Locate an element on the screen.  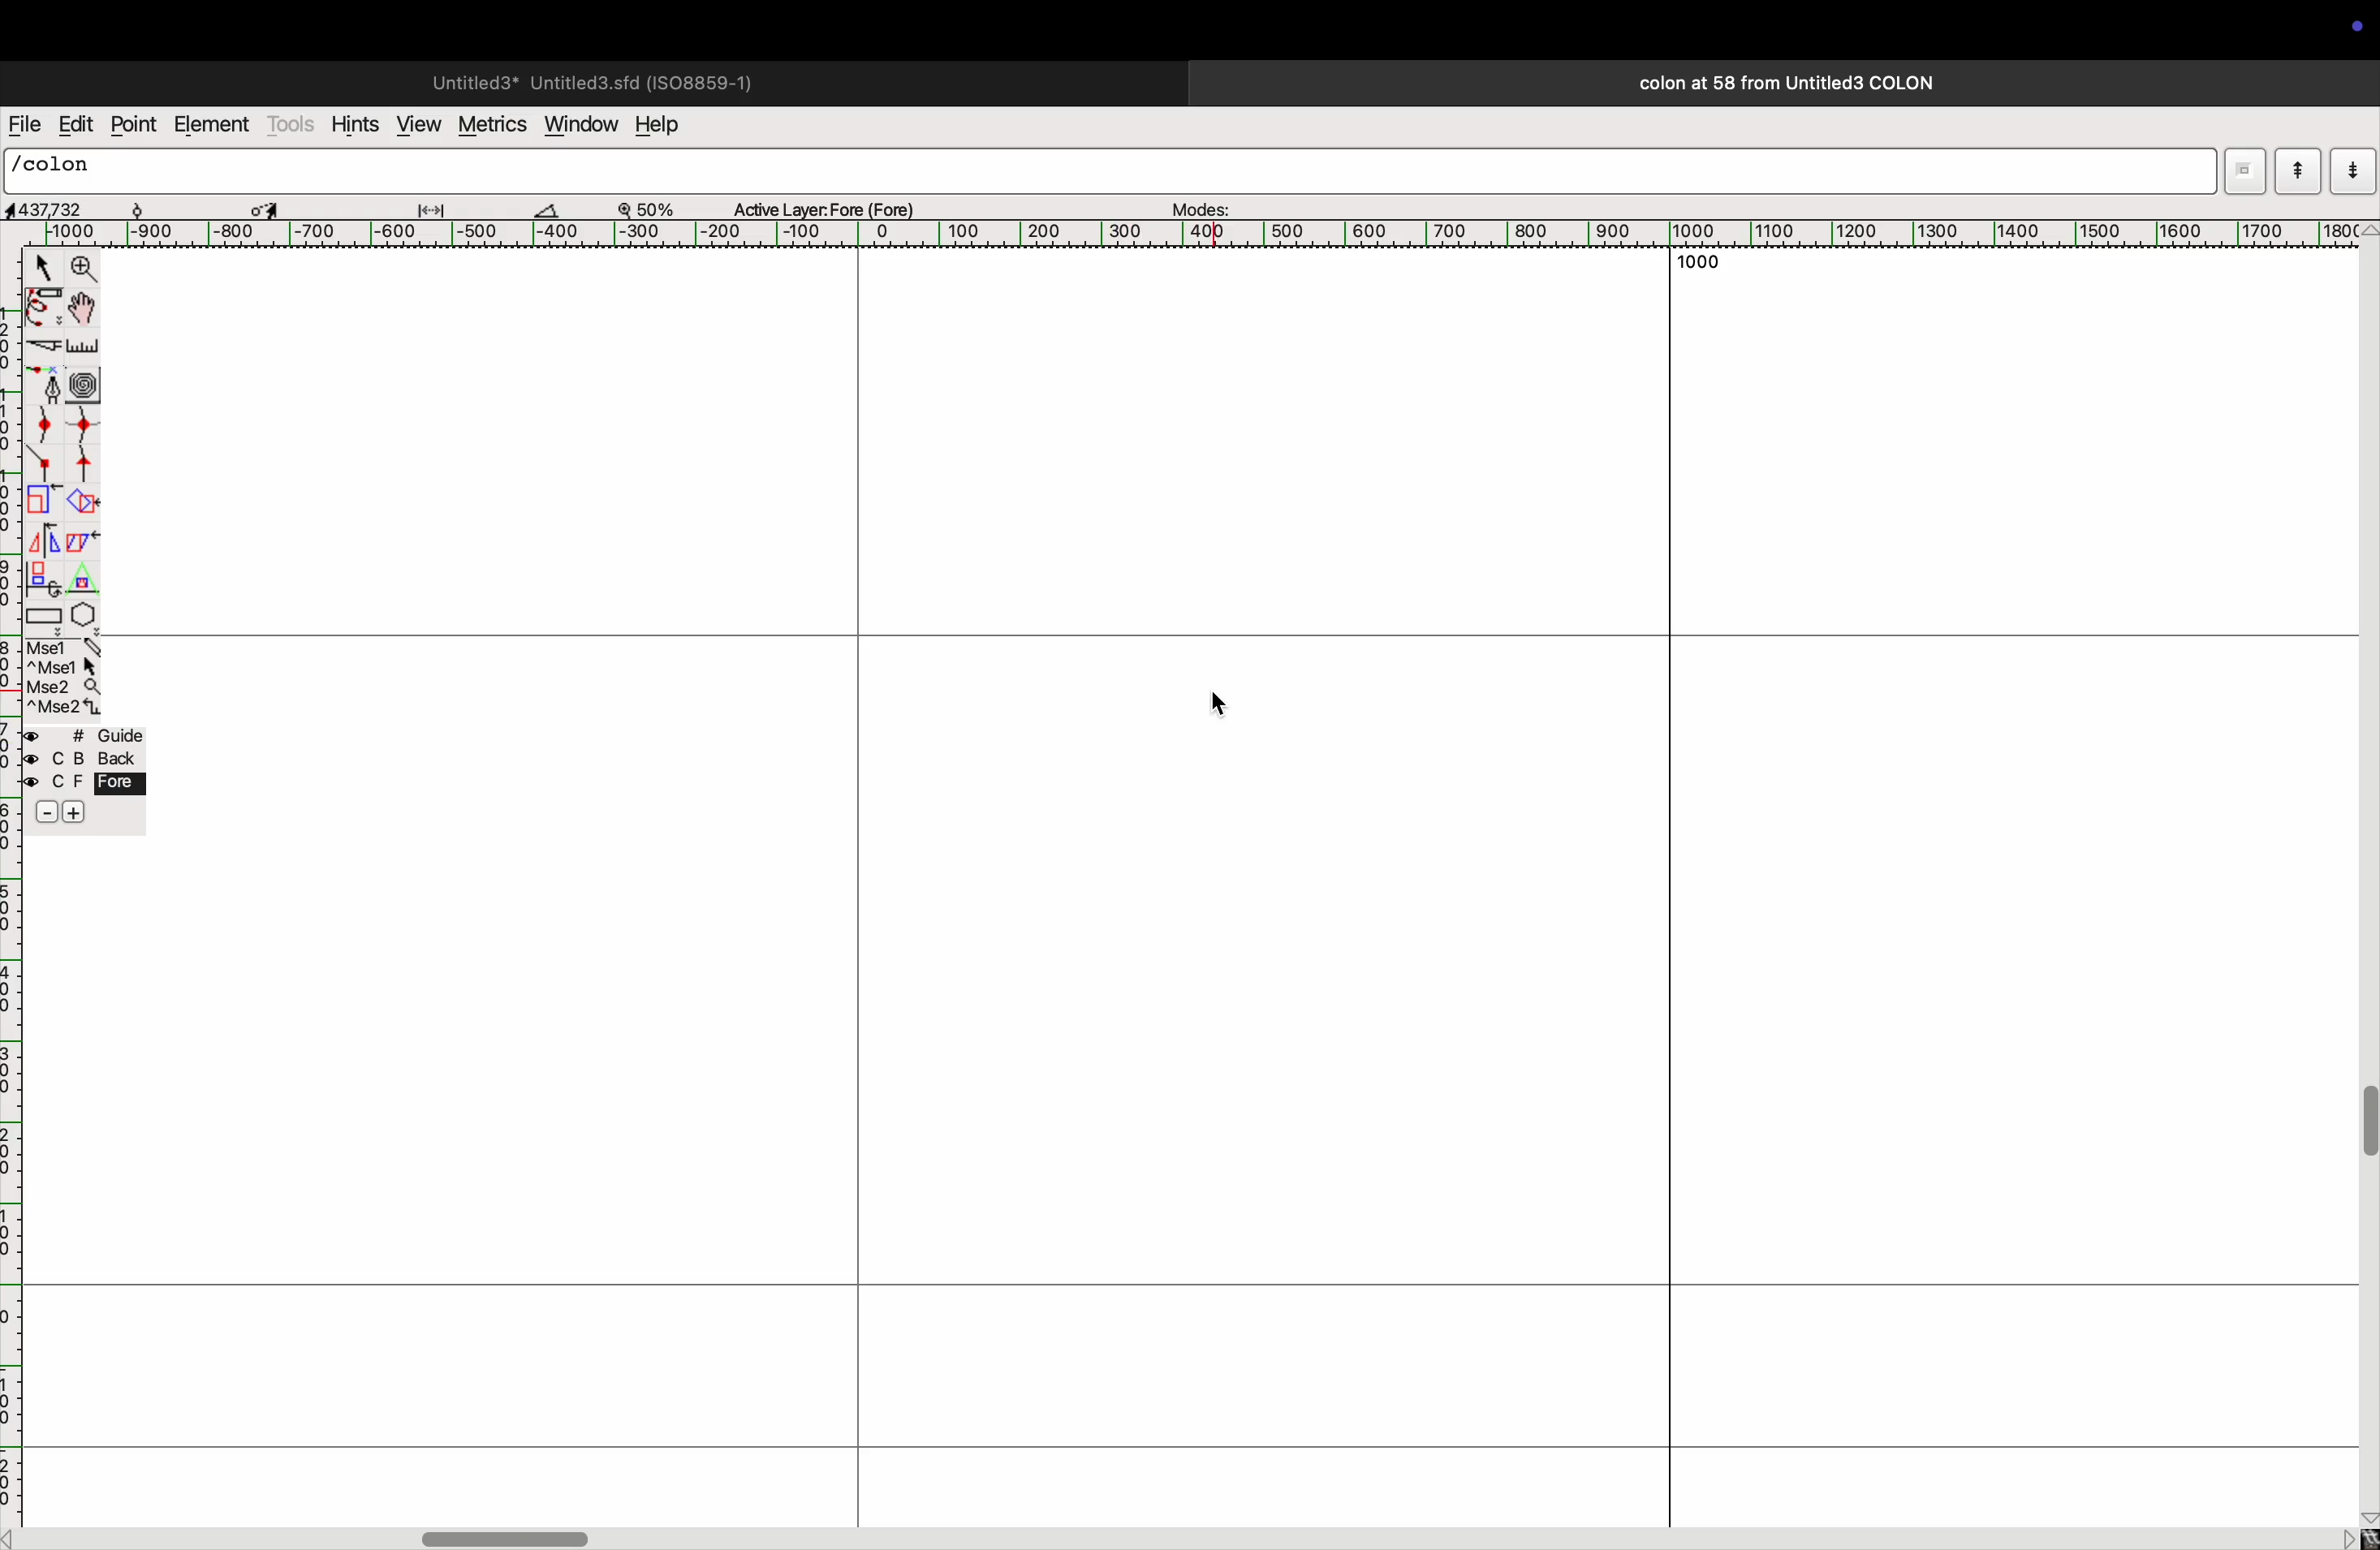
minimize is located at coordinates (41, 502).